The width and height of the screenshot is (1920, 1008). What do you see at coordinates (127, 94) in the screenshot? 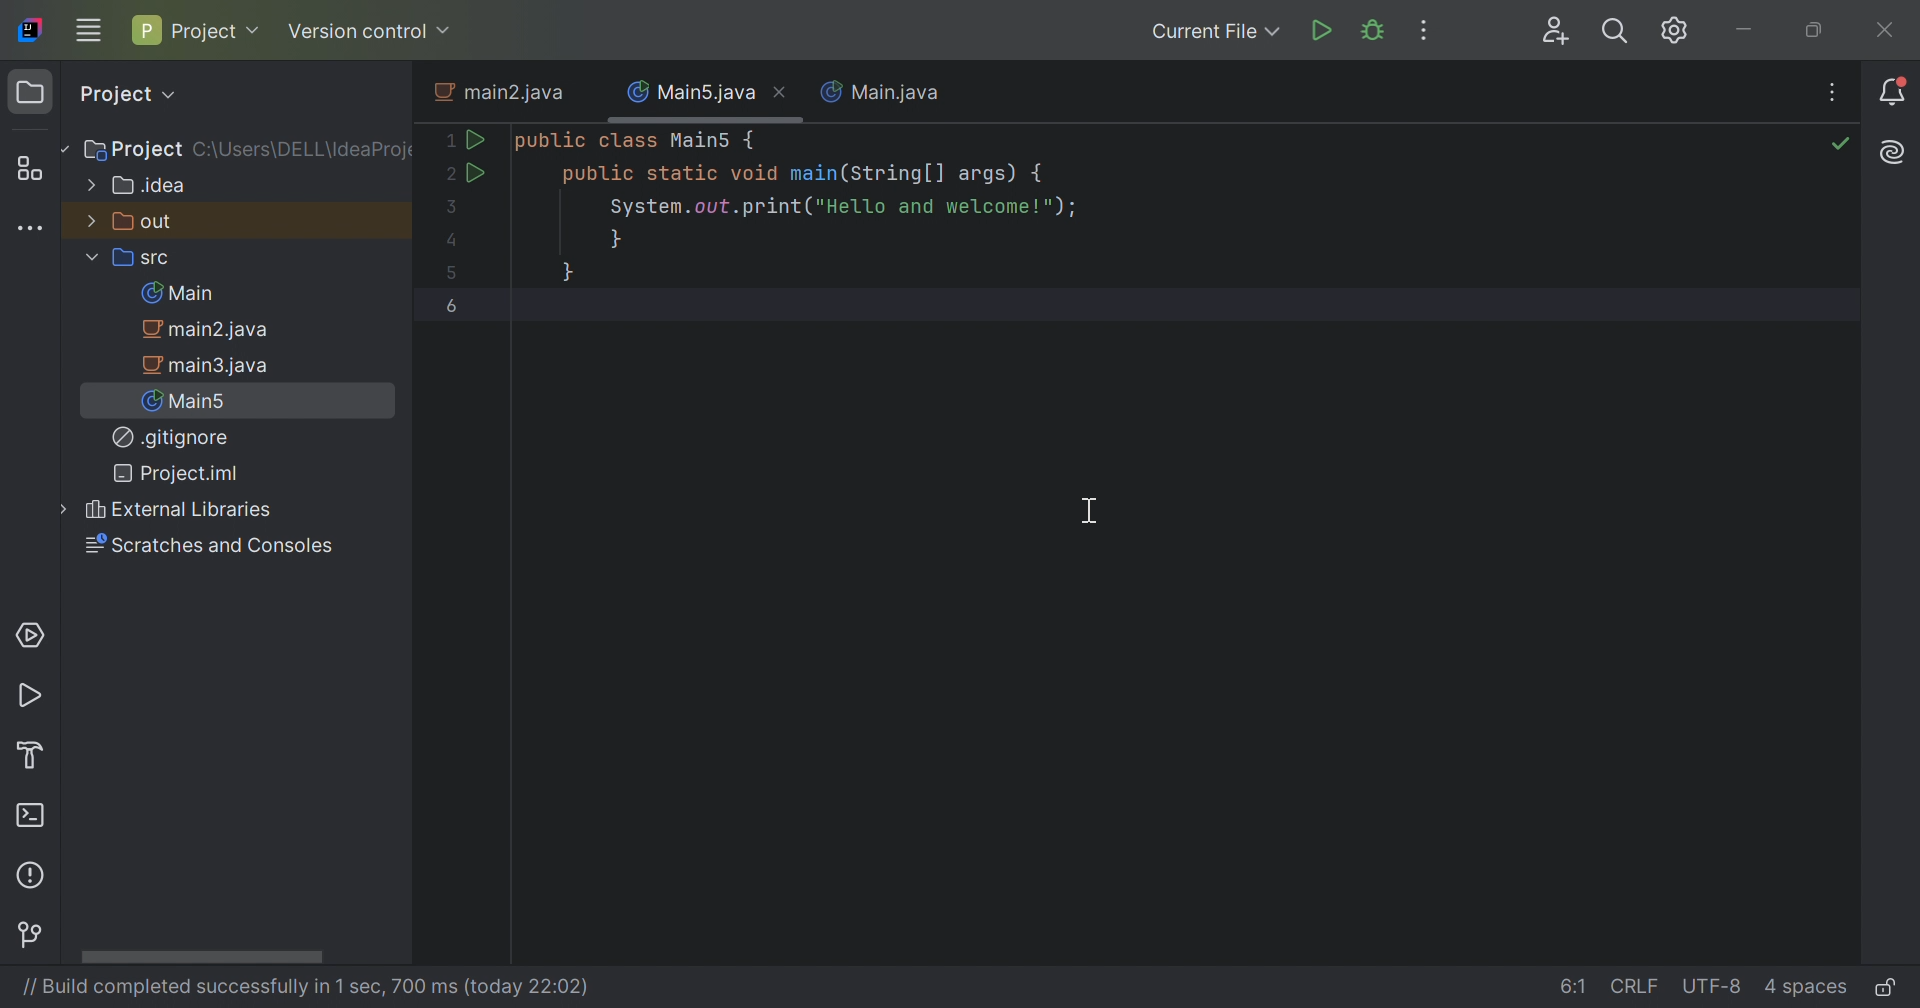
I see `Project` at bounding box center [127, 94].